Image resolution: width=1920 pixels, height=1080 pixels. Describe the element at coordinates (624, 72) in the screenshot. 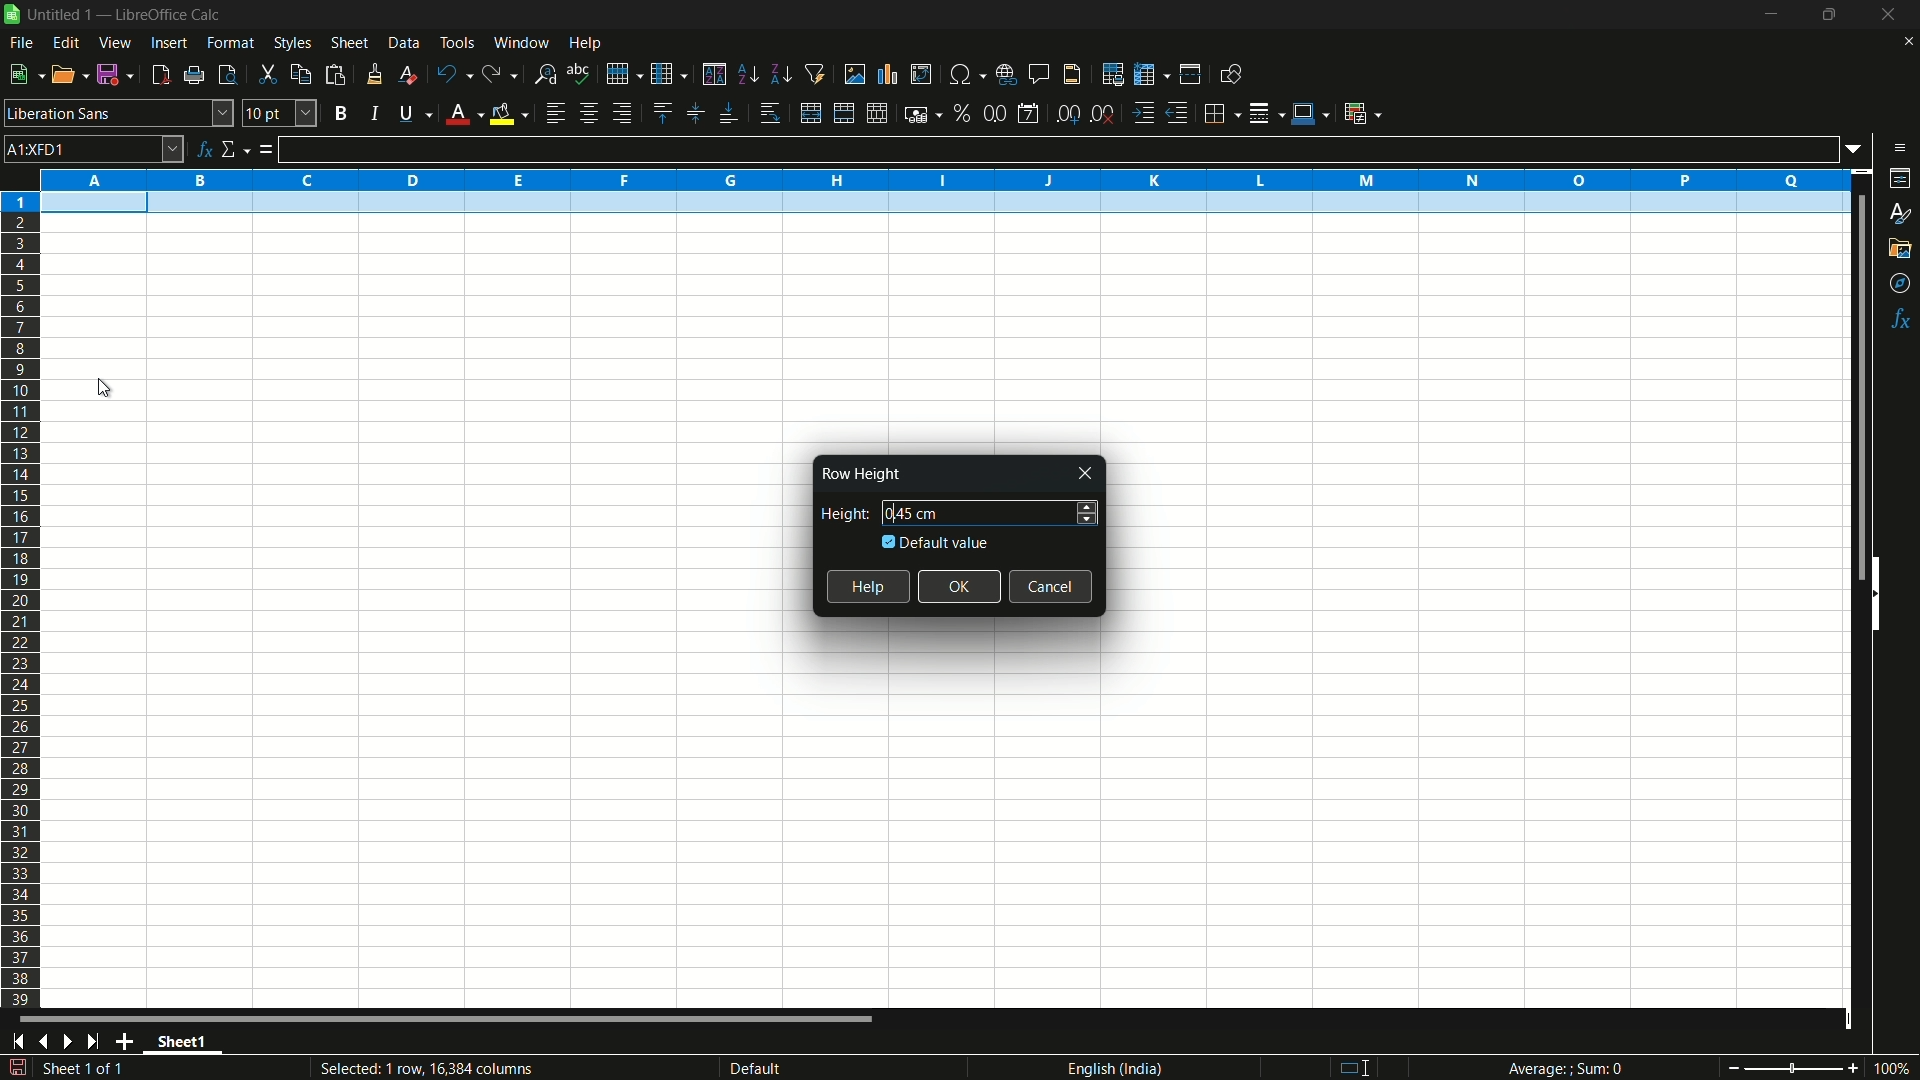

I see `row` at that location.